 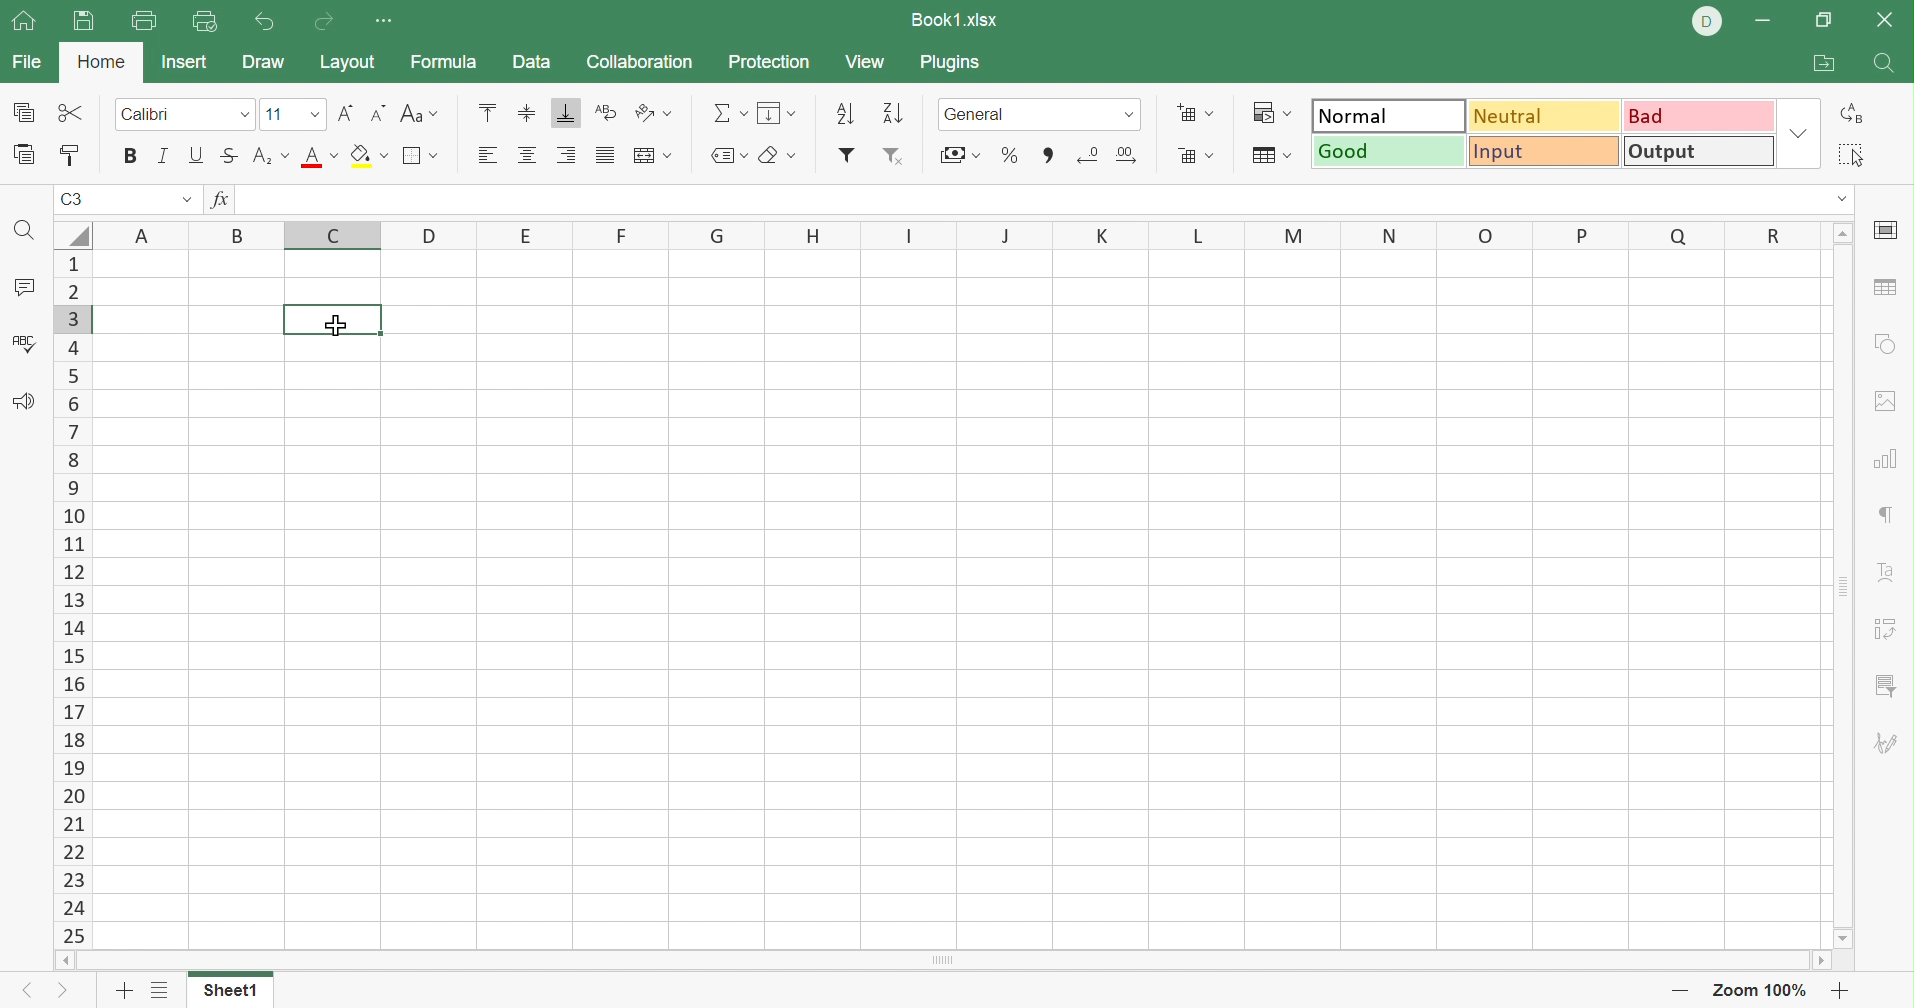 What do you see at coordinates (347, 63) in the screenshot?
I see `Layout` at bounding box center [347, 63].